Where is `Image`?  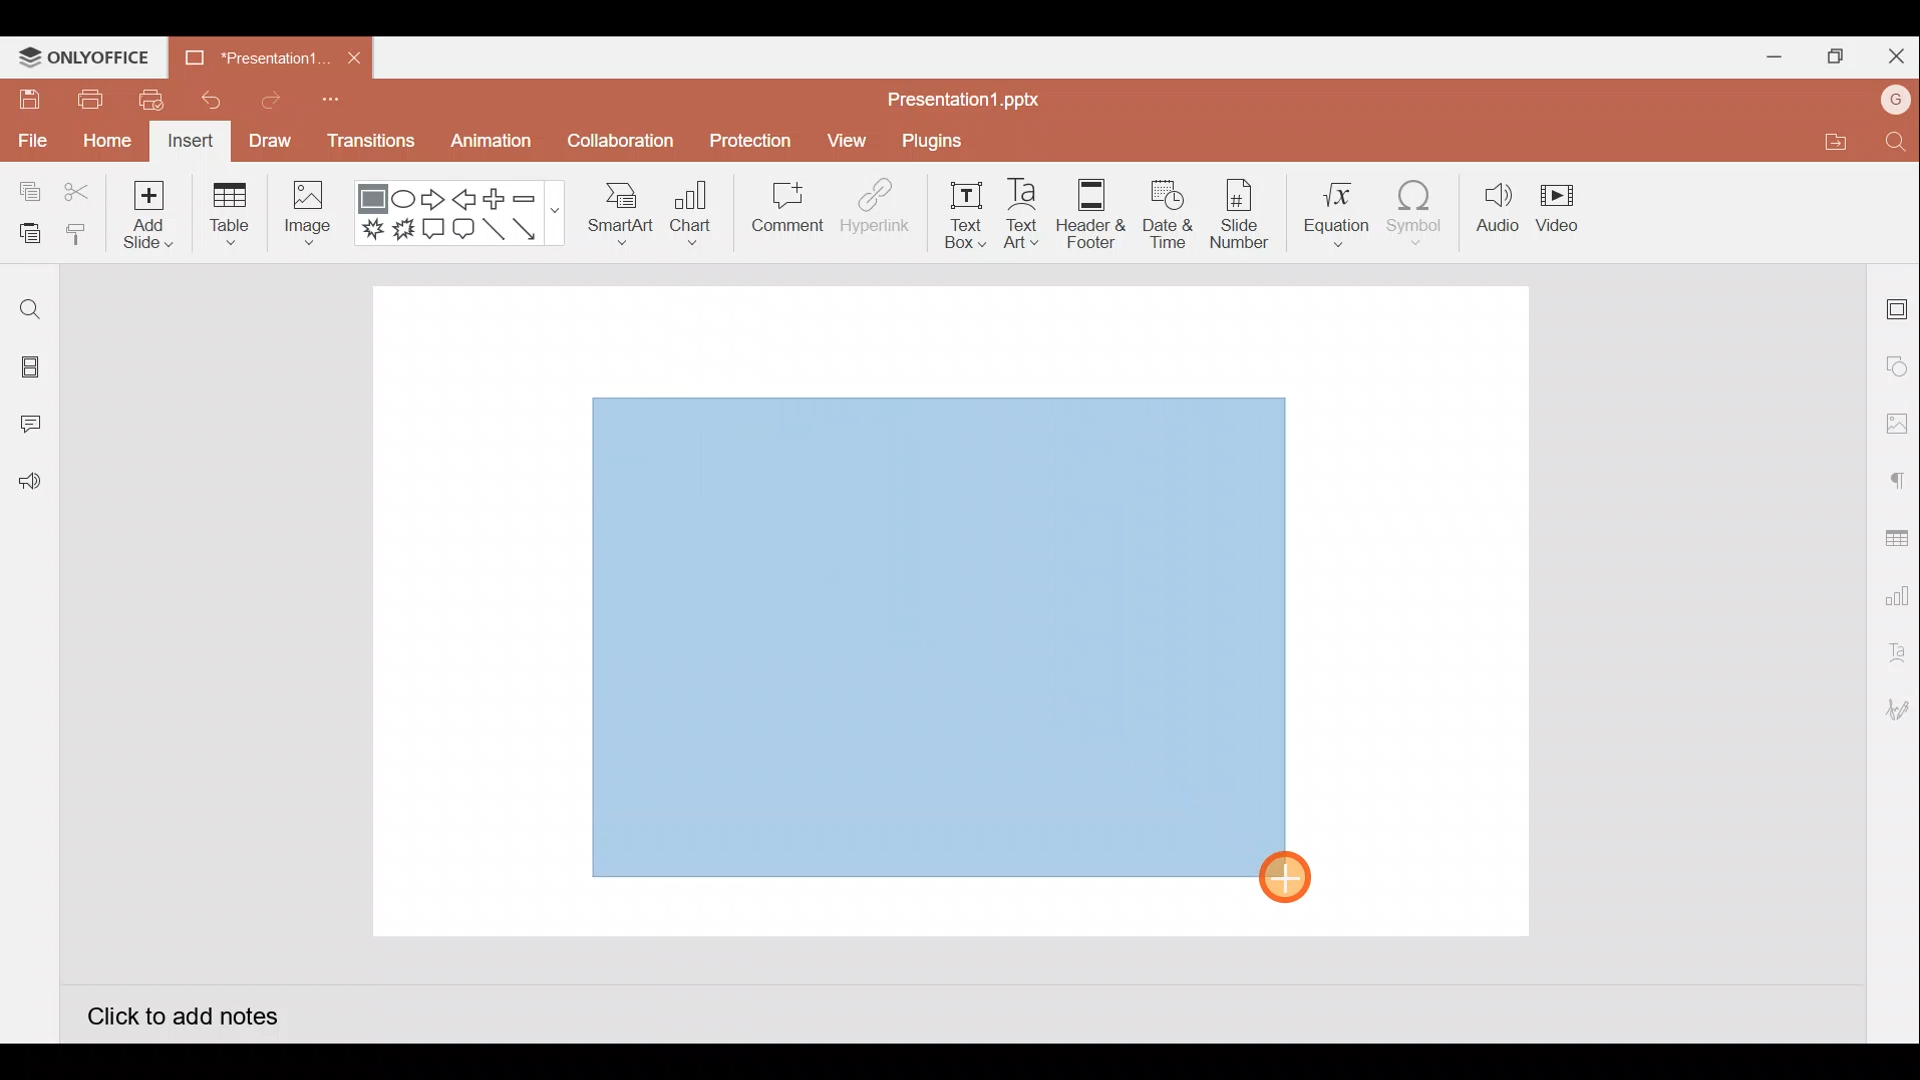 Image is located at coordinates (304, 218).